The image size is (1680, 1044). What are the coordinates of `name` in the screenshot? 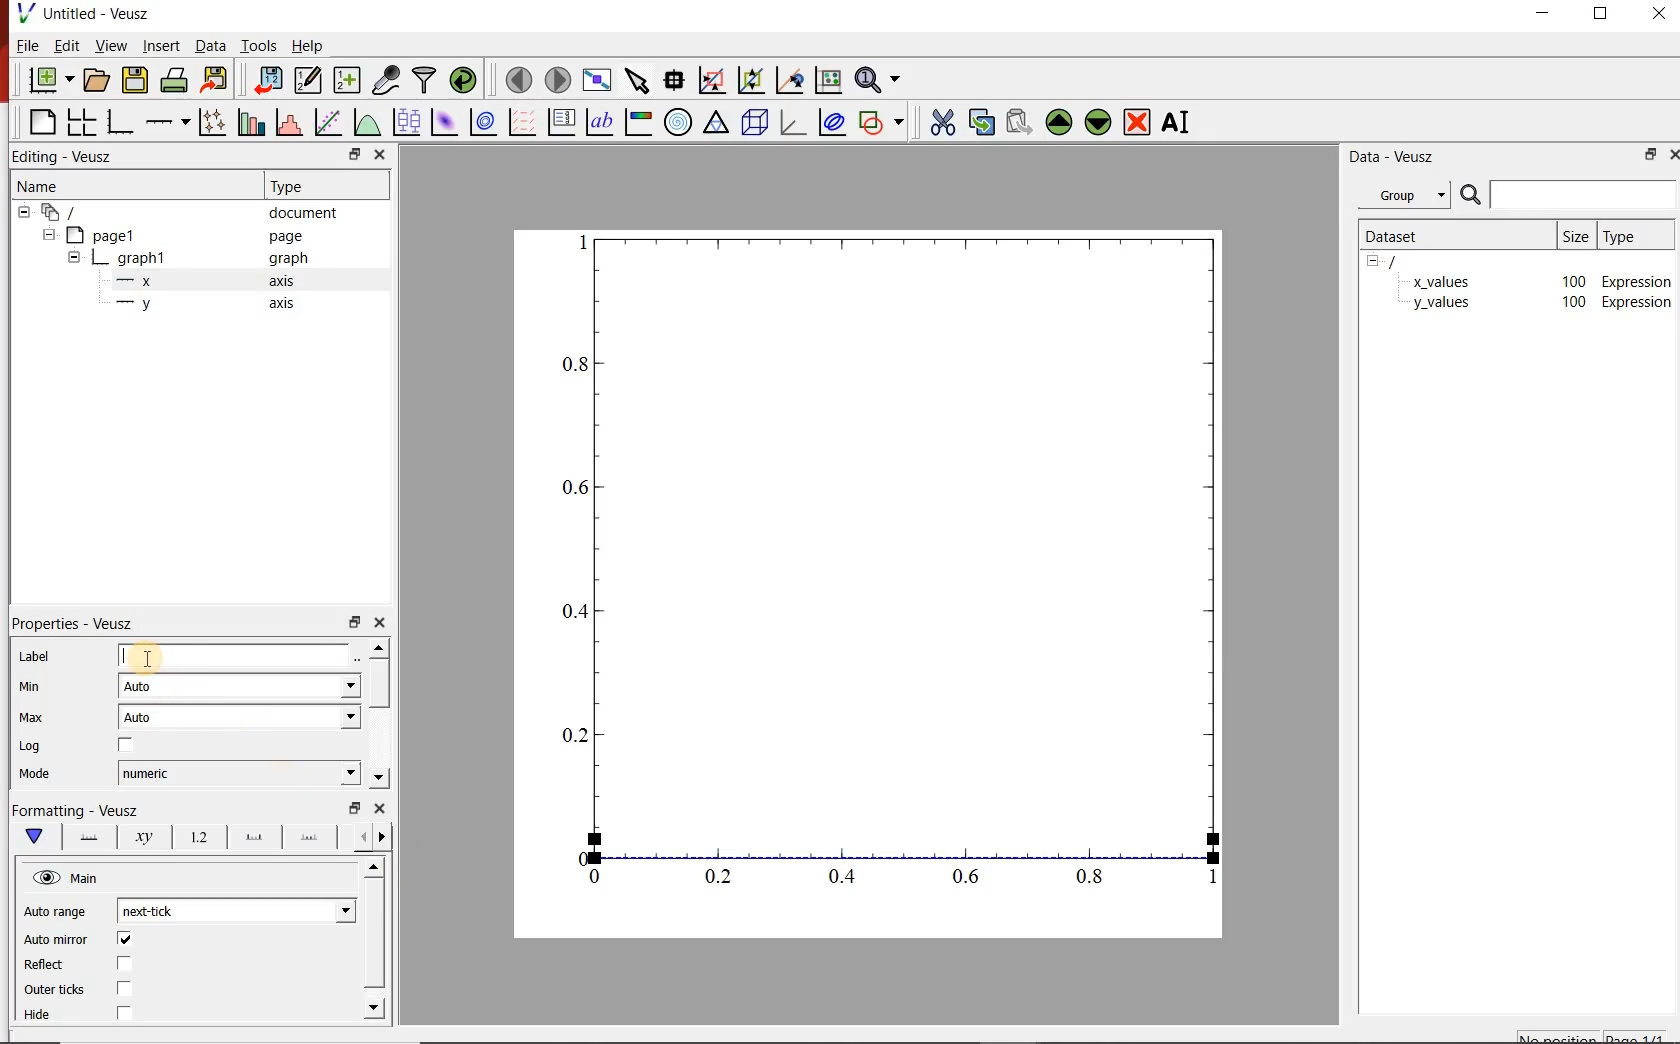 It's located at (40, 188).